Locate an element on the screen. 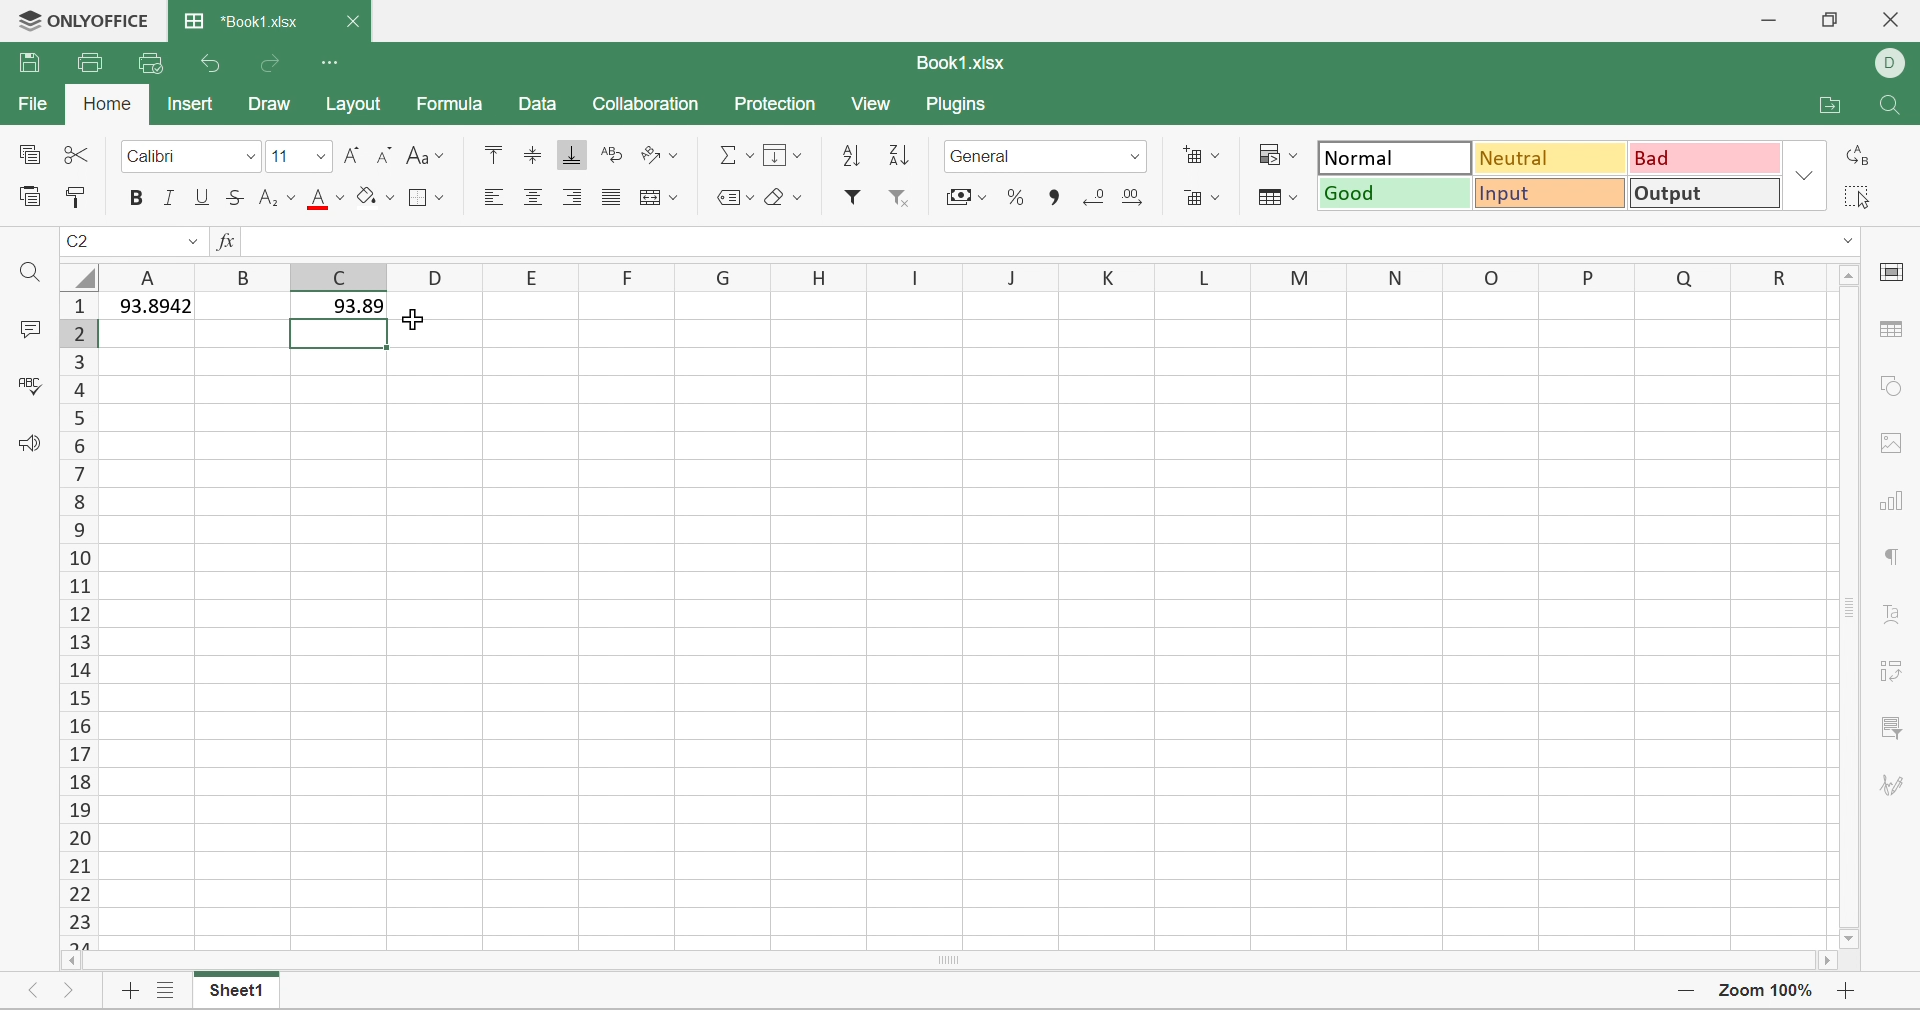 The image size is (1920, 1010). *Book1.xlsx is located at coordinates (239, 22).